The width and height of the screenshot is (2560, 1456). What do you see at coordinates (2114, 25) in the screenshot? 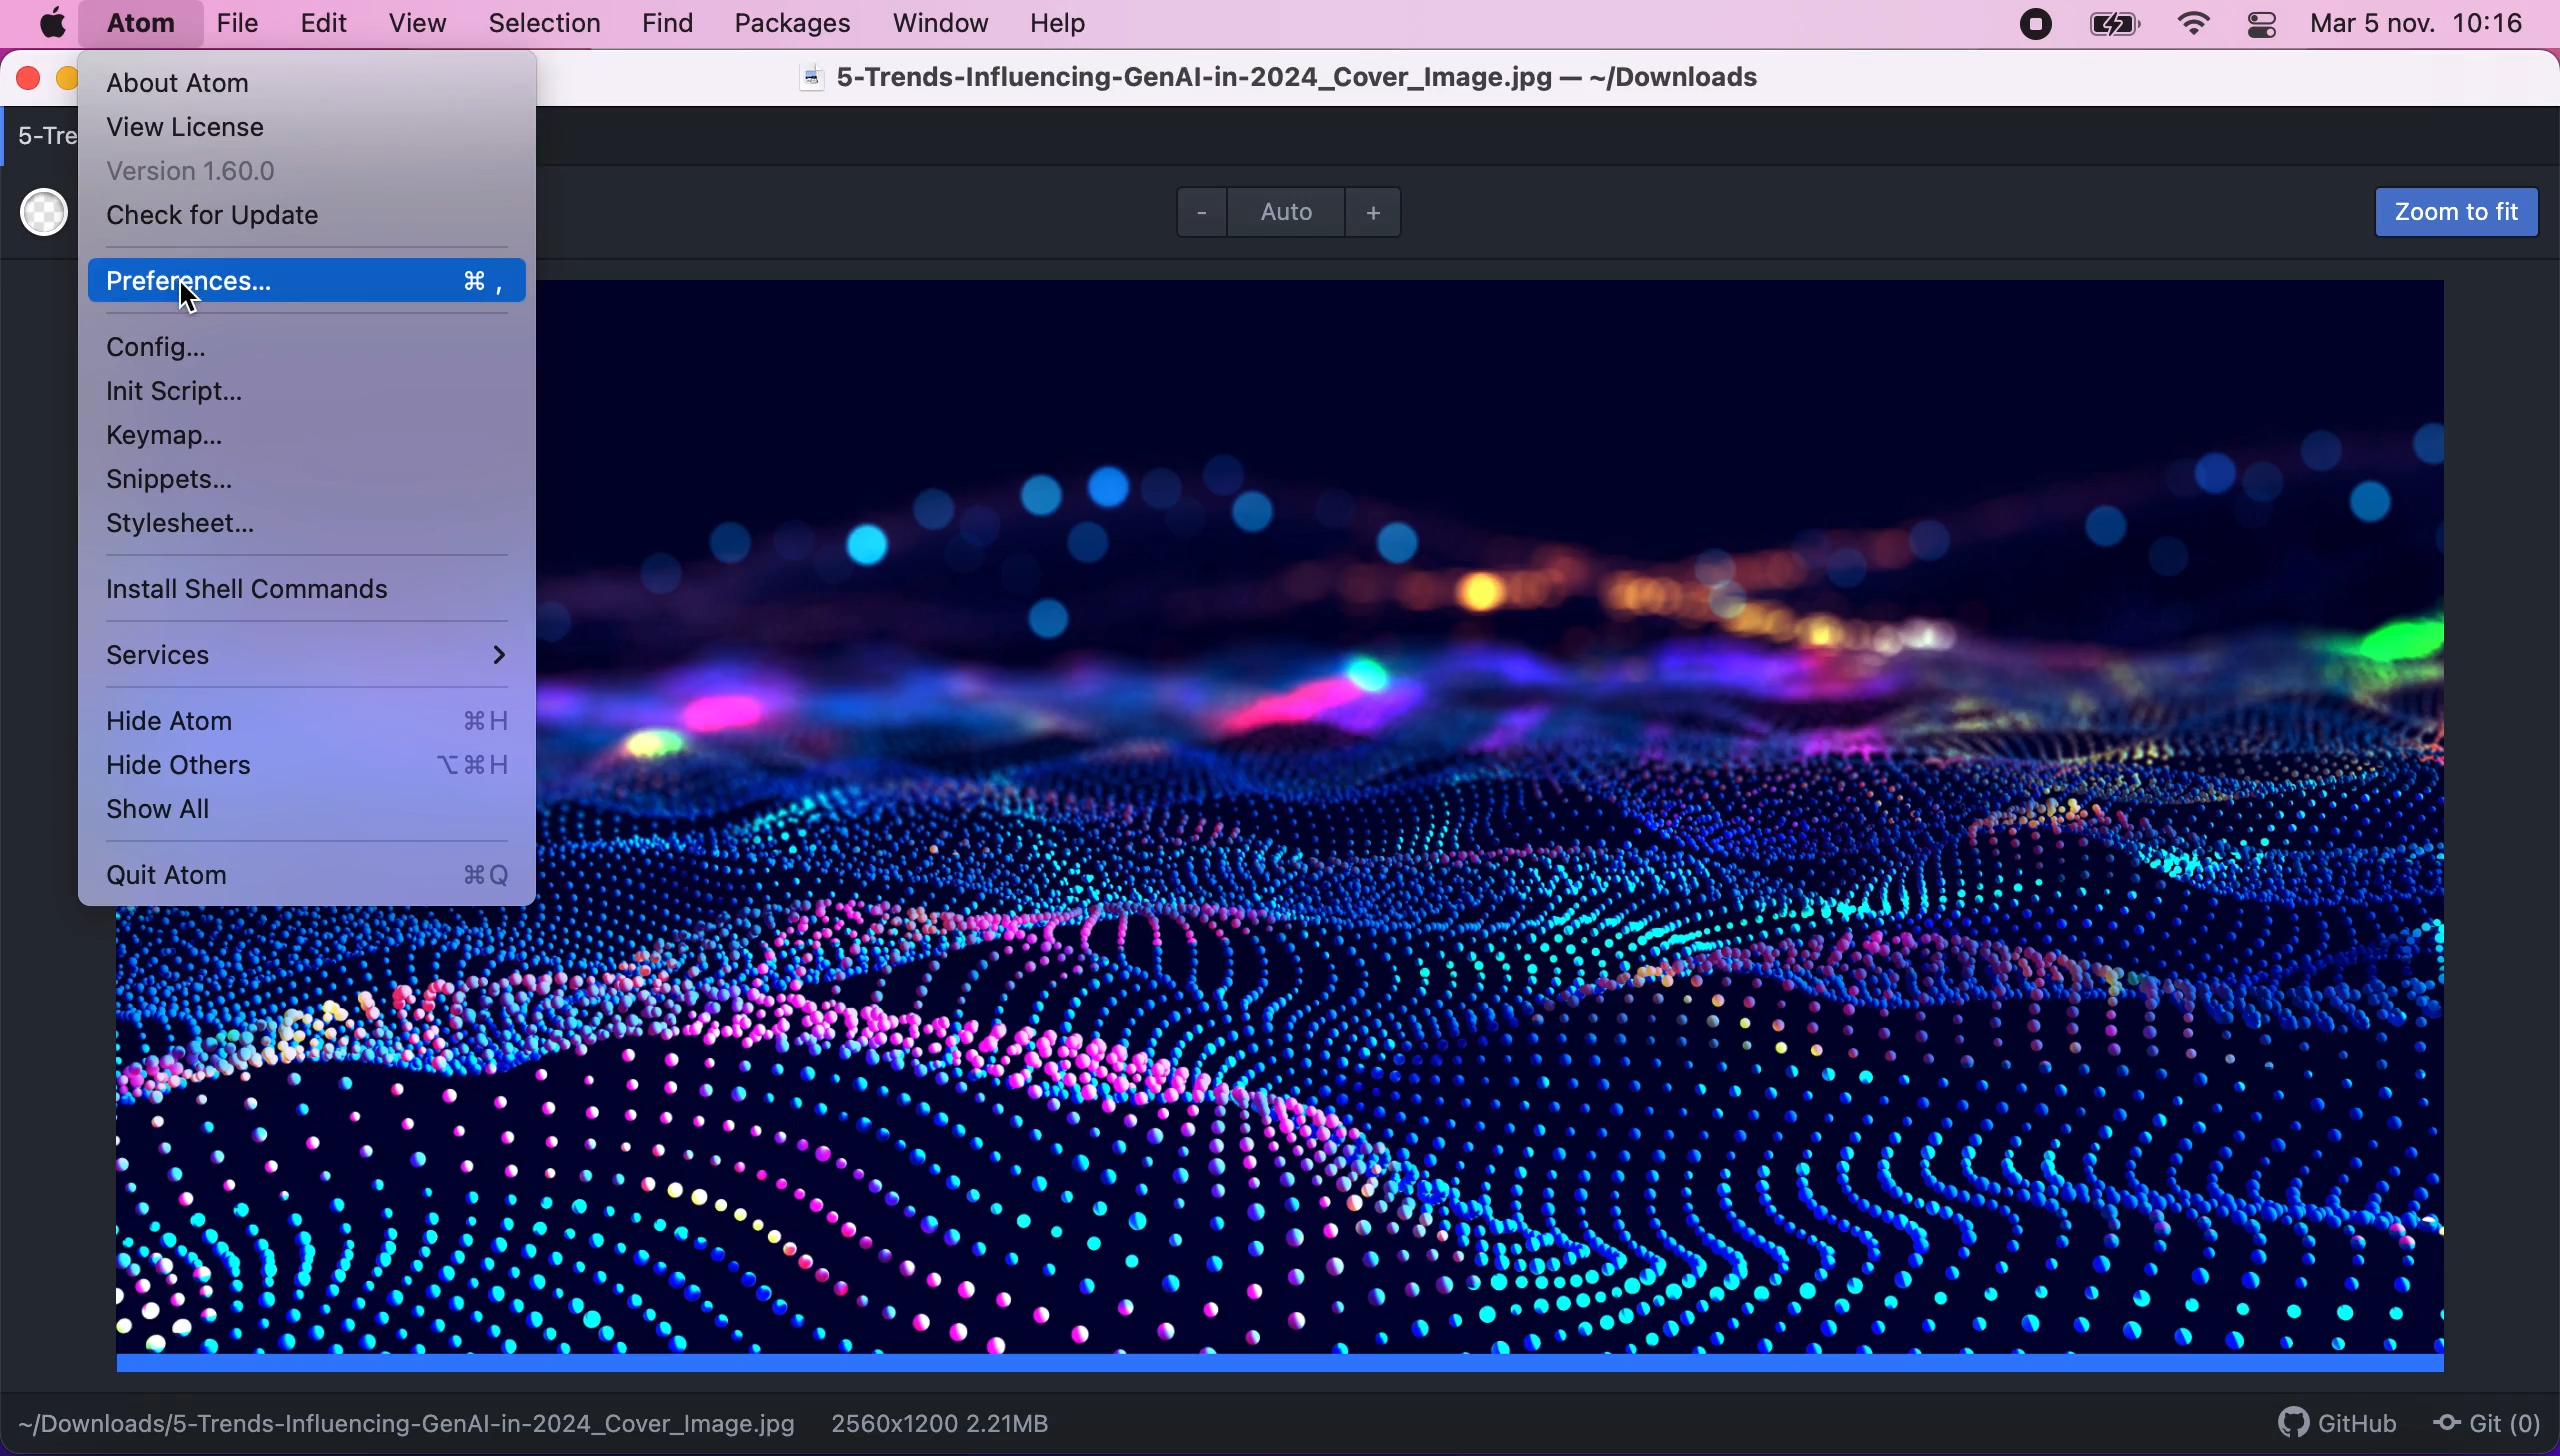
I see `battery` at bounding box center [2114, 25].